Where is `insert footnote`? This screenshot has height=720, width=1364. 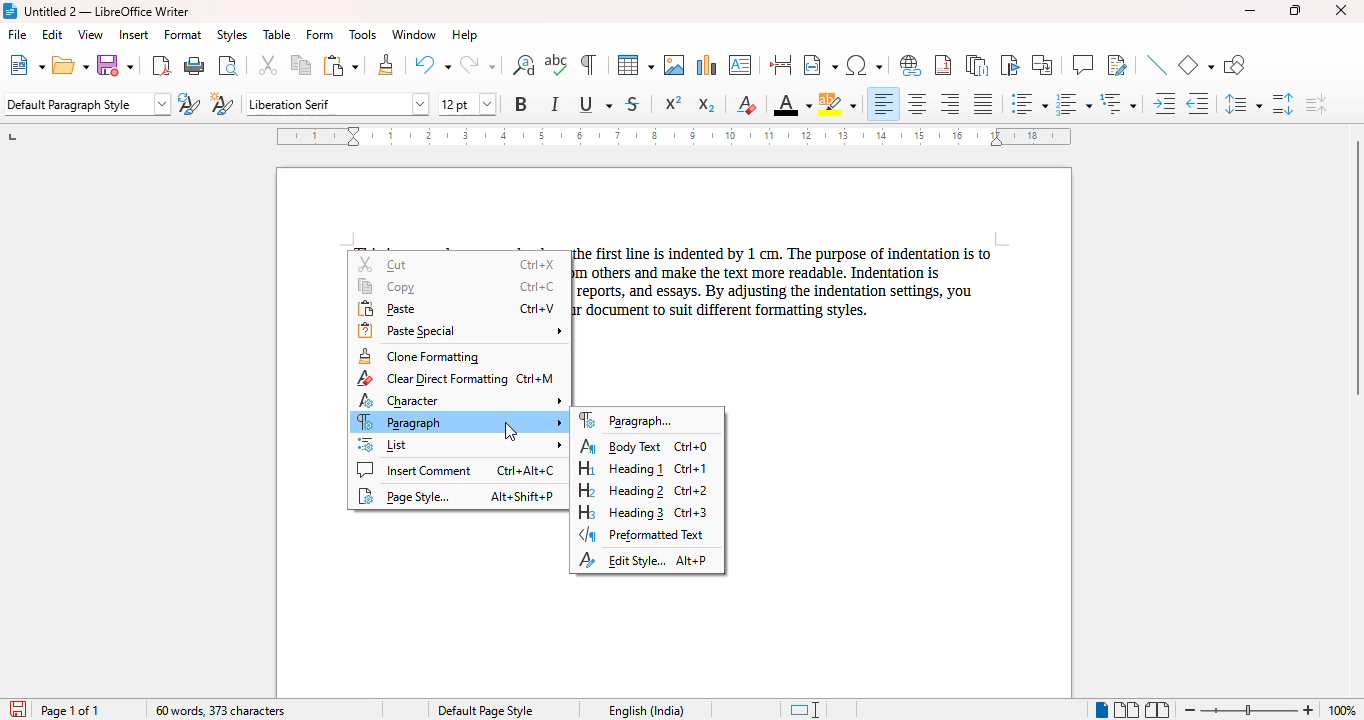 insert footnote is located at coordinates (944, 64).